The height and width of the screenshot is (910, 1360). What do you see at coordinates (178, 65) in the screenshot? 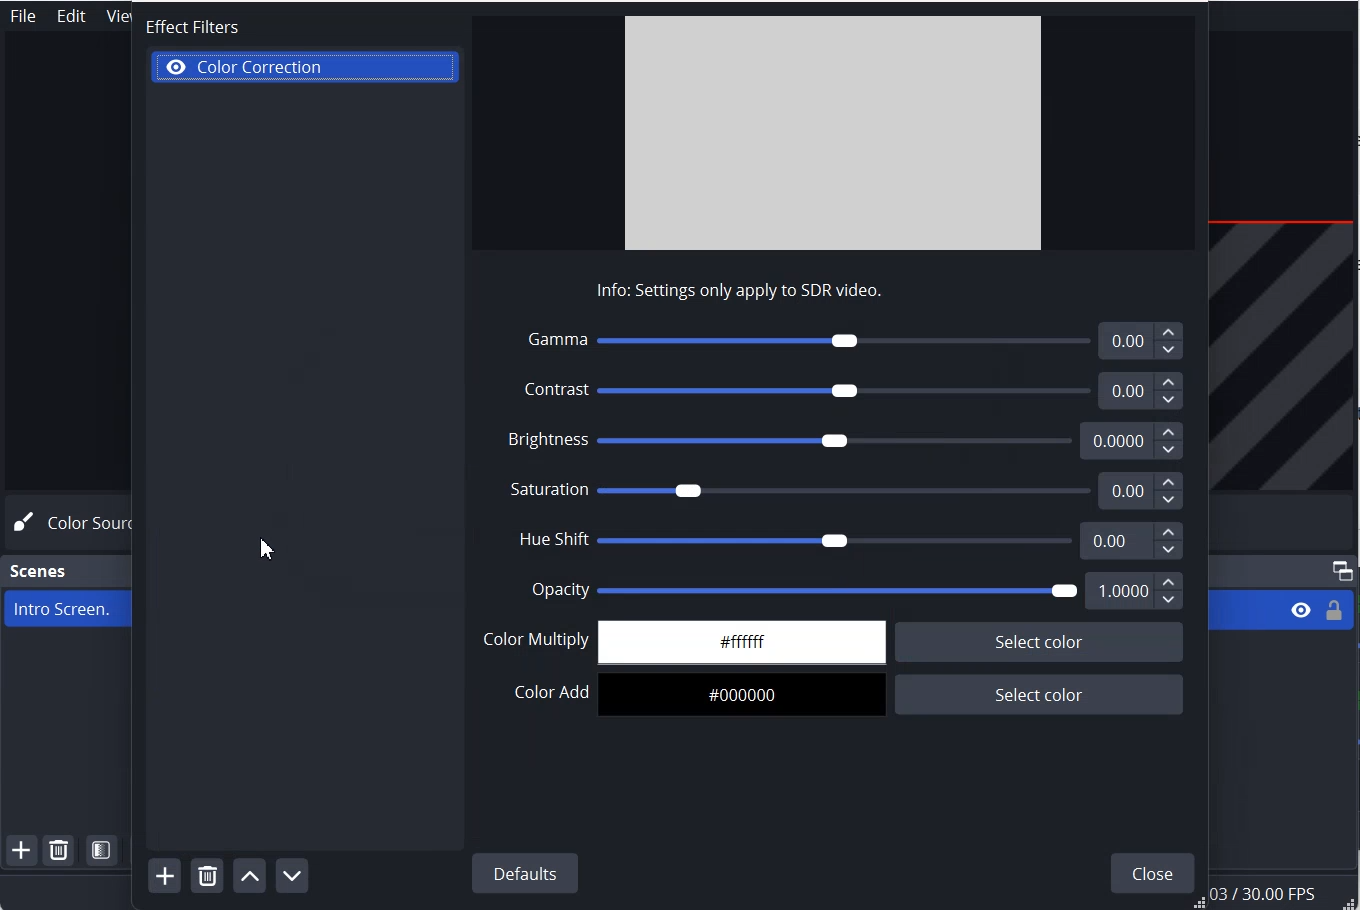
I see `Eye` at bounding box center [178, 65].